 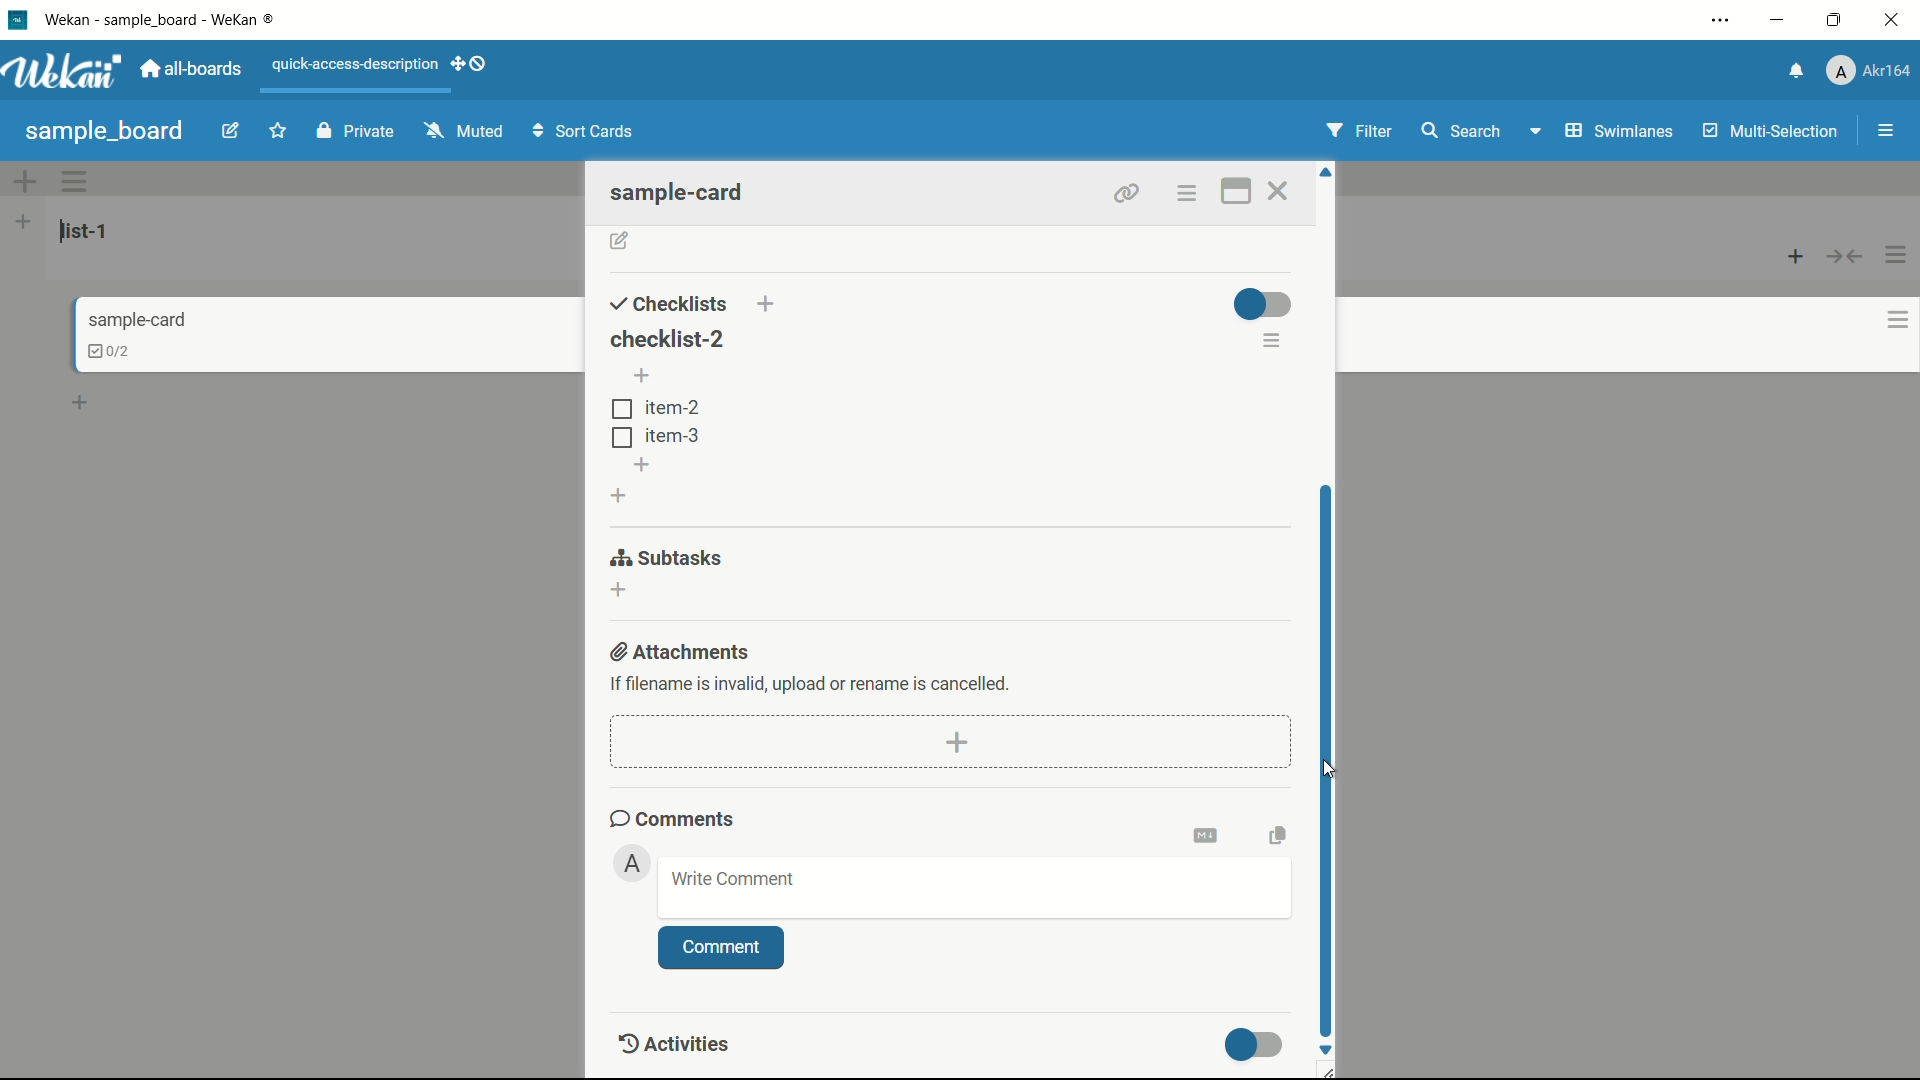 What do you see at coordinates (721, 949) in the screenshot?
I see `comment` at bounding box center [721, 949].